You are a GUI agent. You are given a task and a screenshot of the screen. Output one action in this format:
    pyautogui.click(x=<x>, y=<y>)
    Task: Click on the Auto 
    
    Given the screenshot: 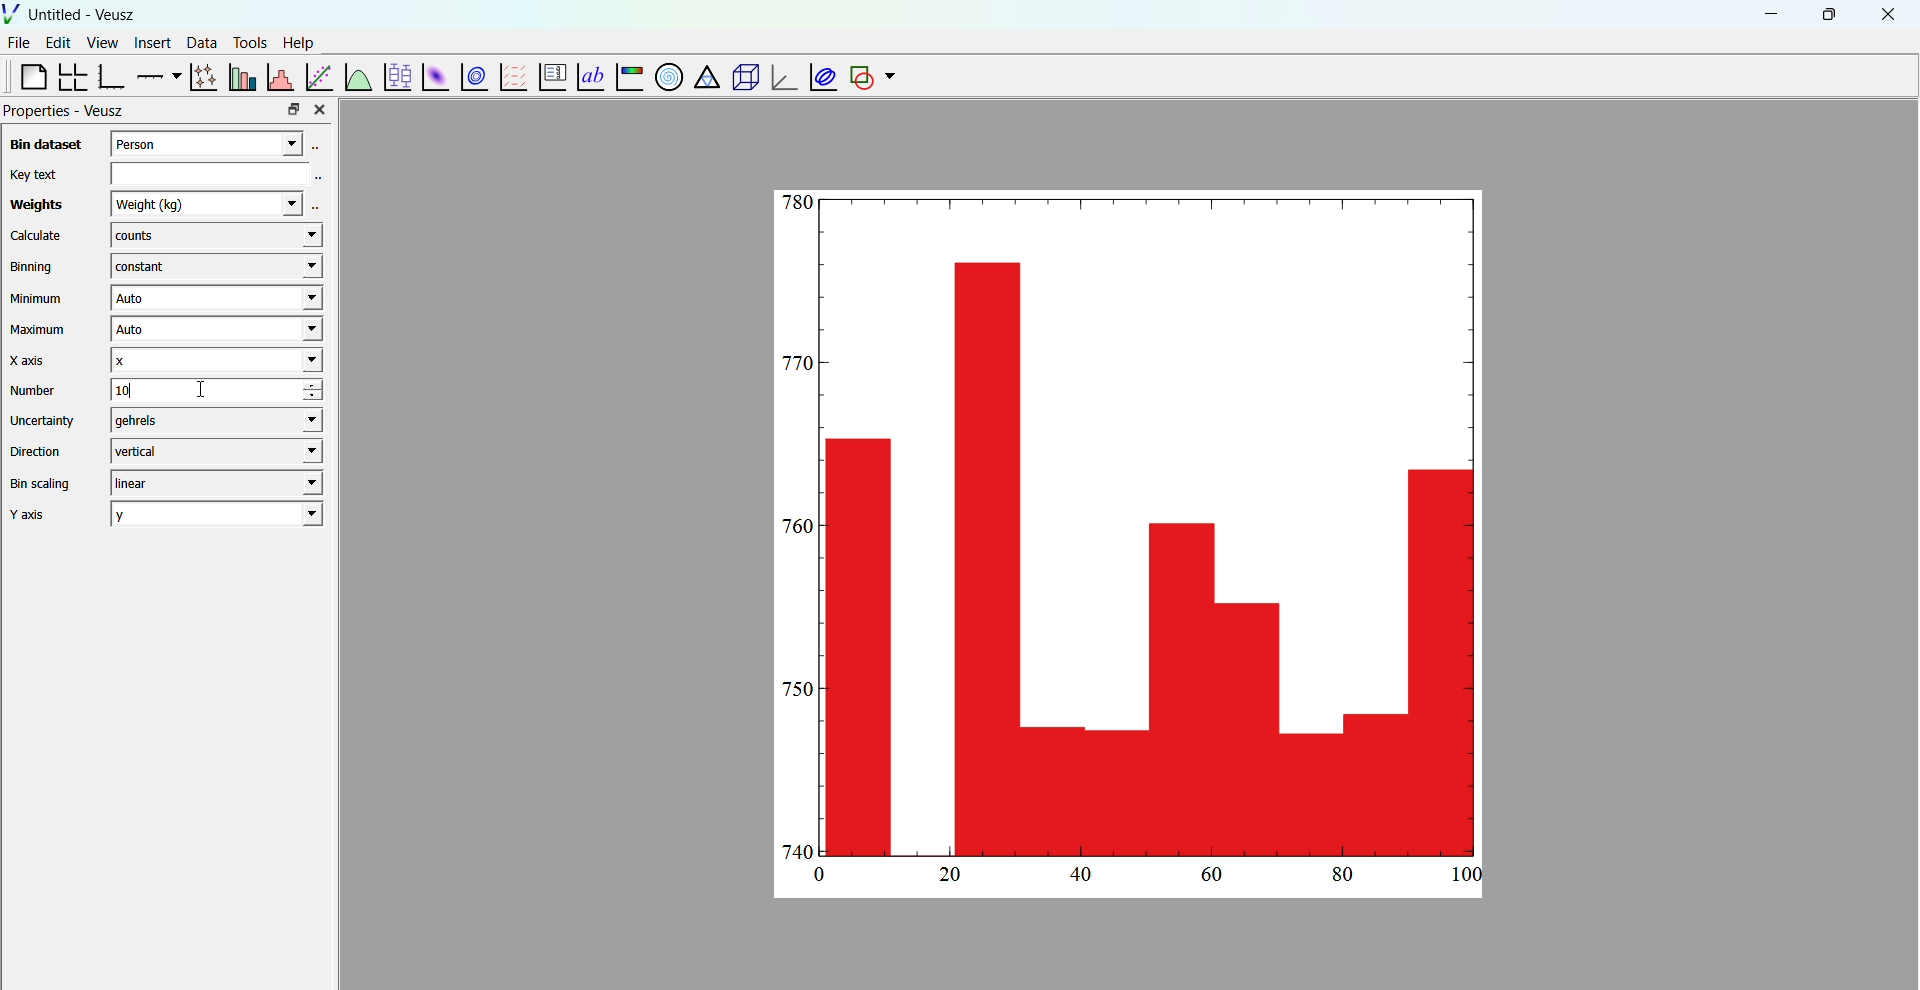 What is the action you would take?
    pyautogui.click(x=215, y=299)
    